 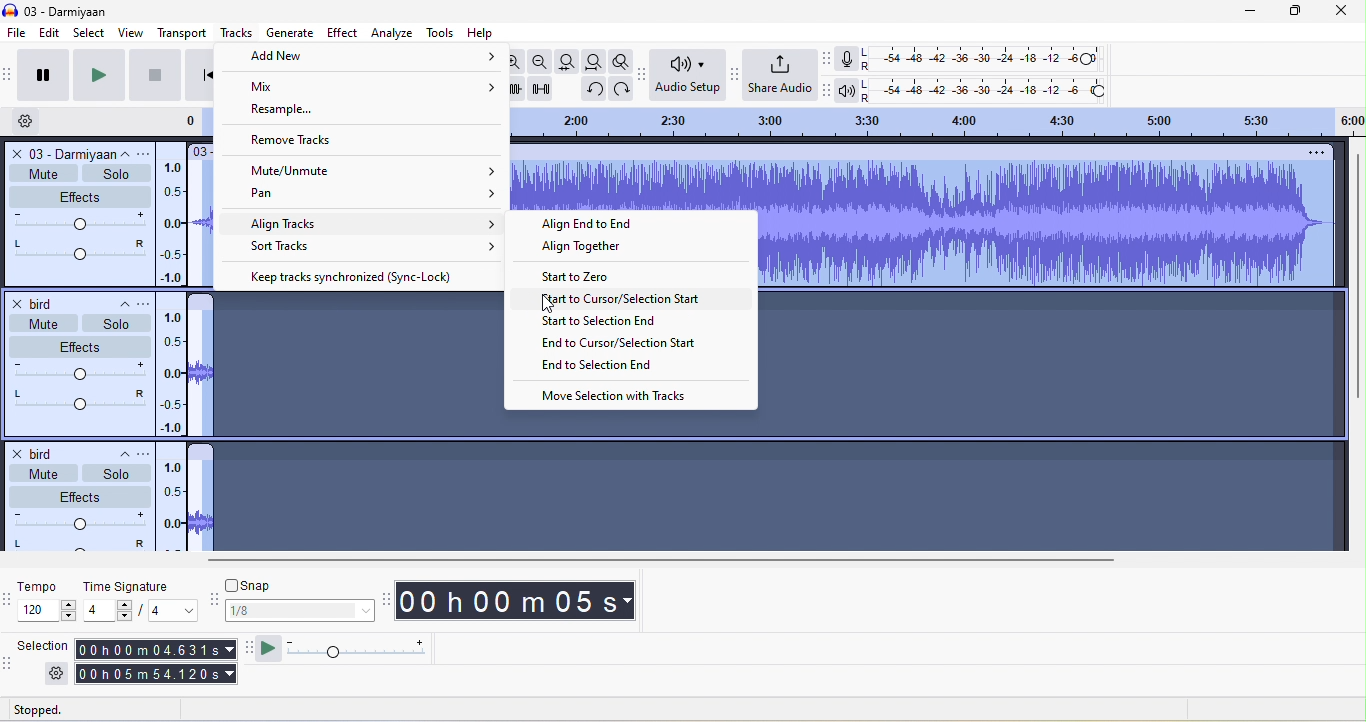 I want to click on pan:center, so click(x=76, y=546).